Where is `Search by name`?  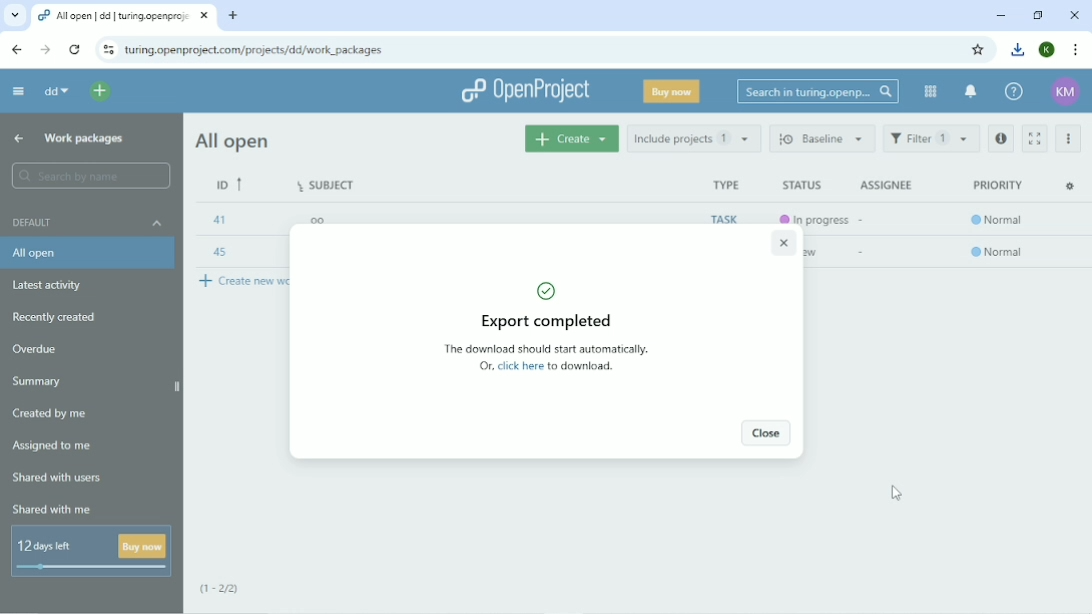
Search by name is located at coordinates (89, 176).